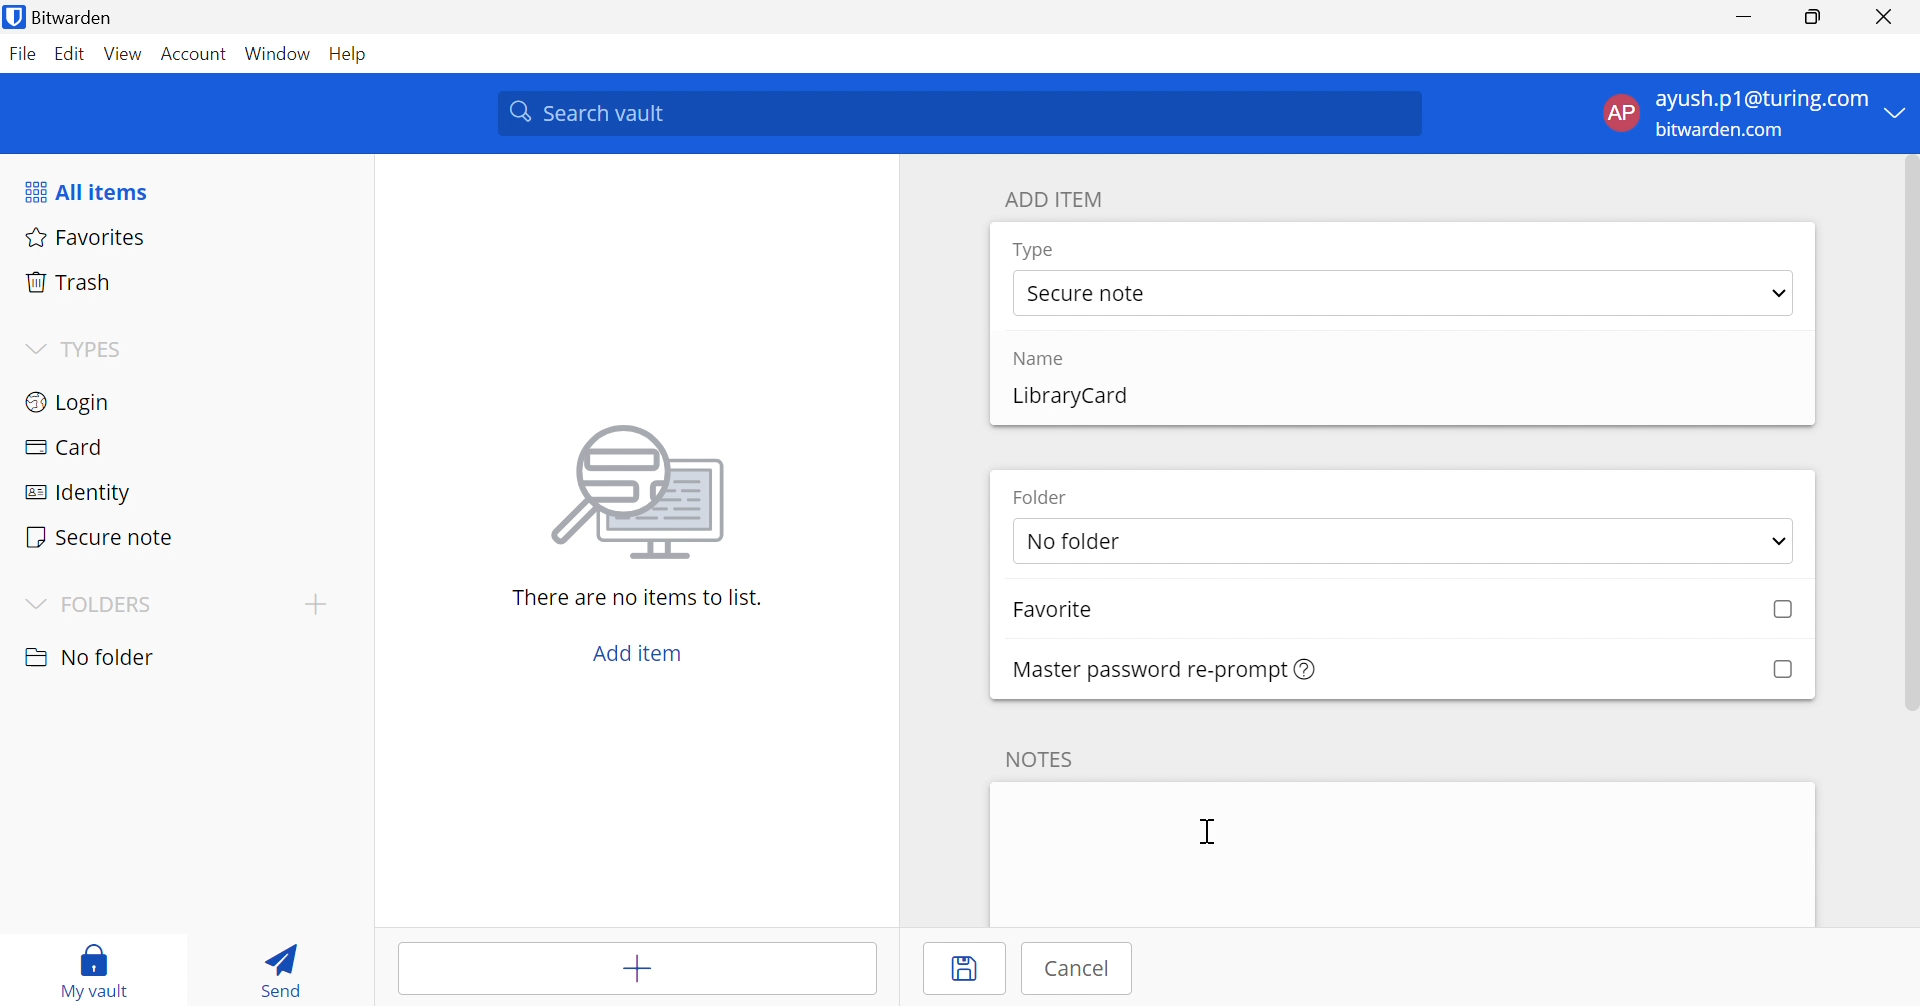  I want to click on , so click(1046, 357).